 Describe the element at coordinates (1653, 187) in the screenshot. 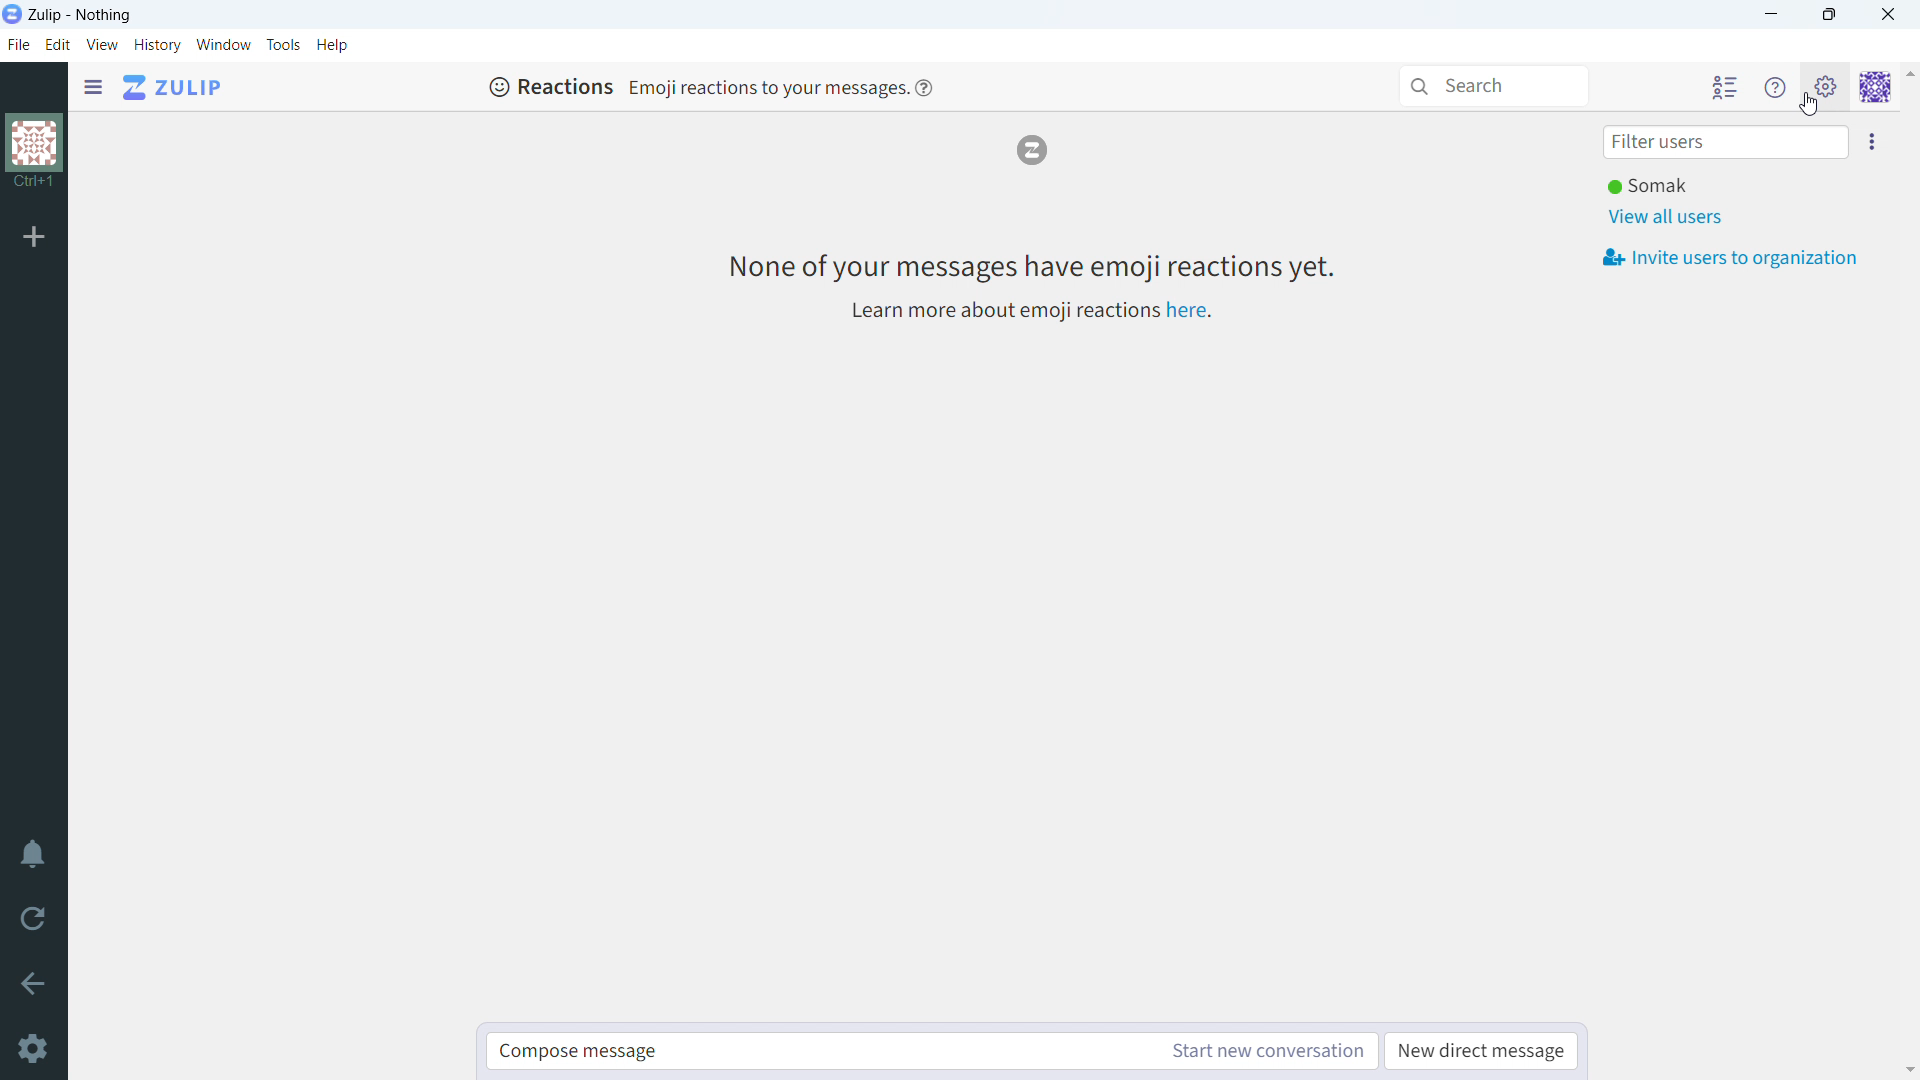

I see `active user` at that location.